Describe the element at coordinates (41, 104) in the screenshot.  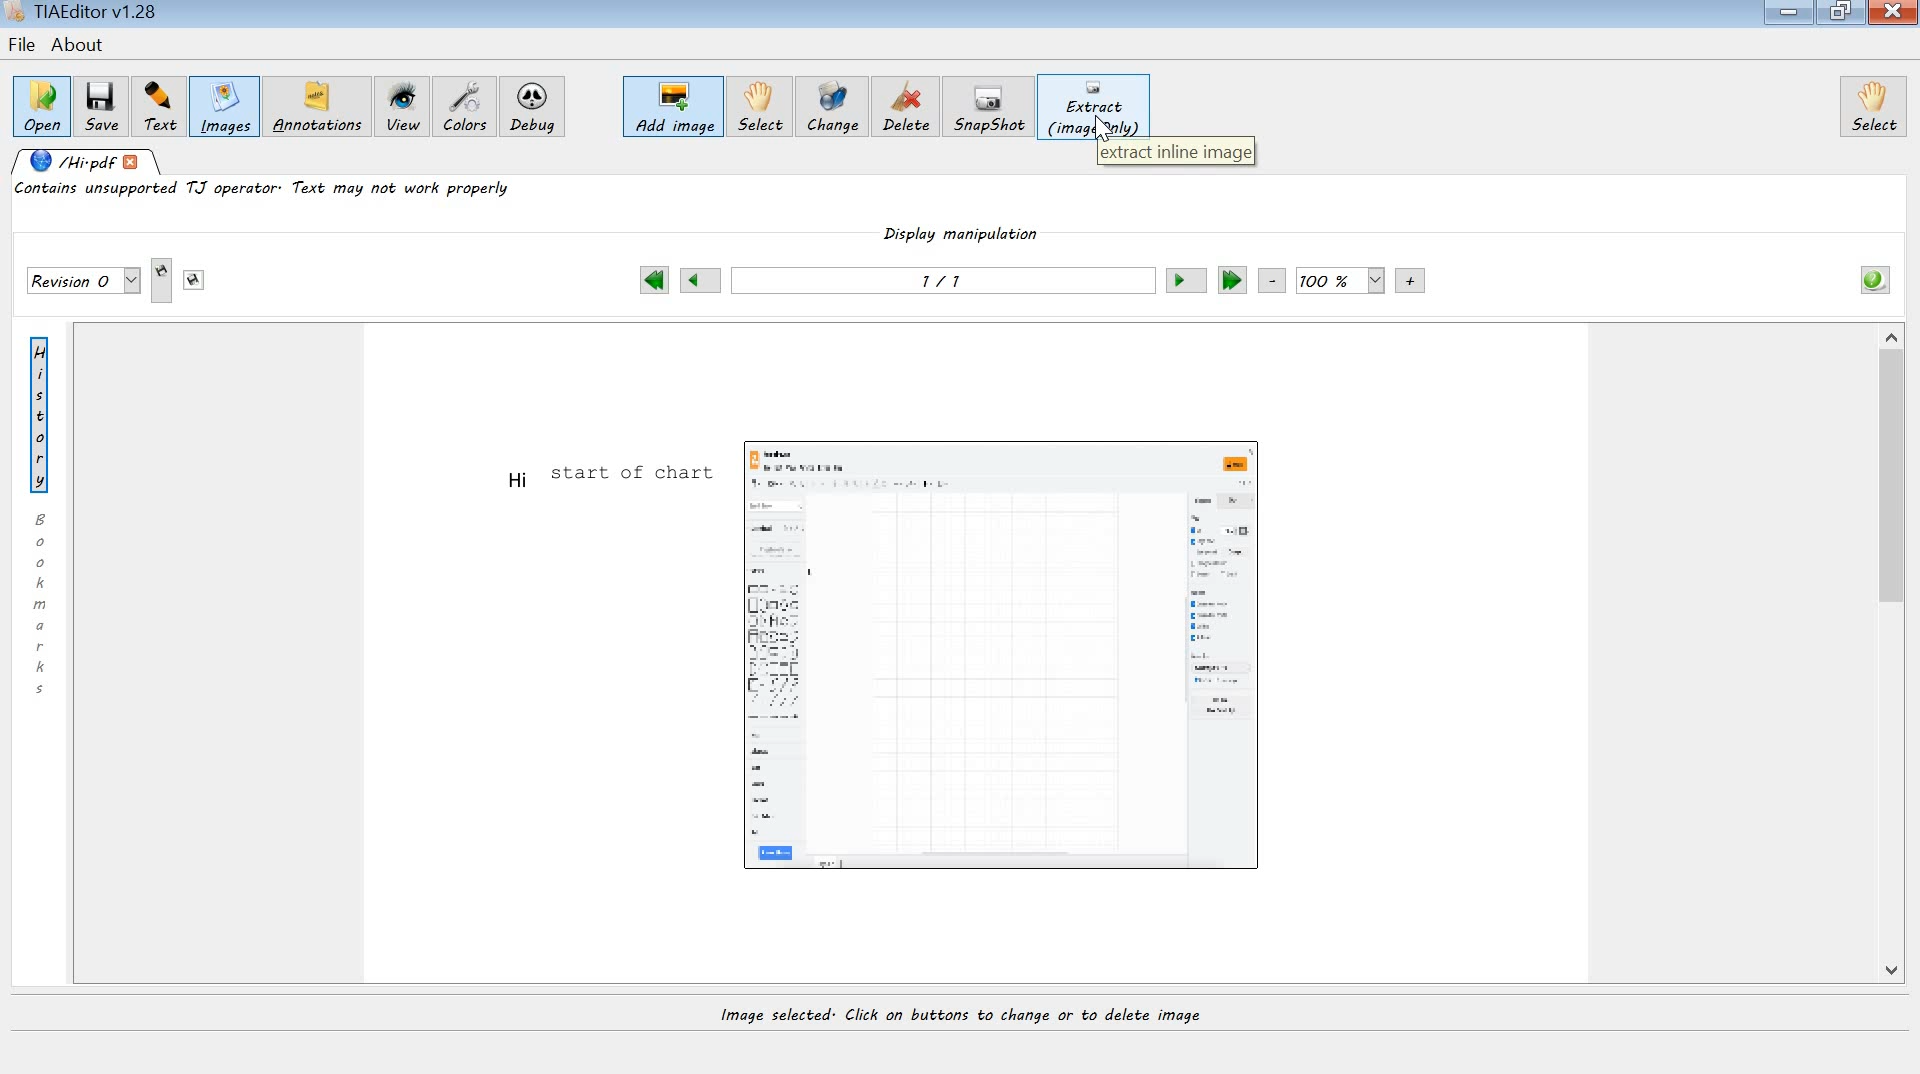
I see `open` at that location.